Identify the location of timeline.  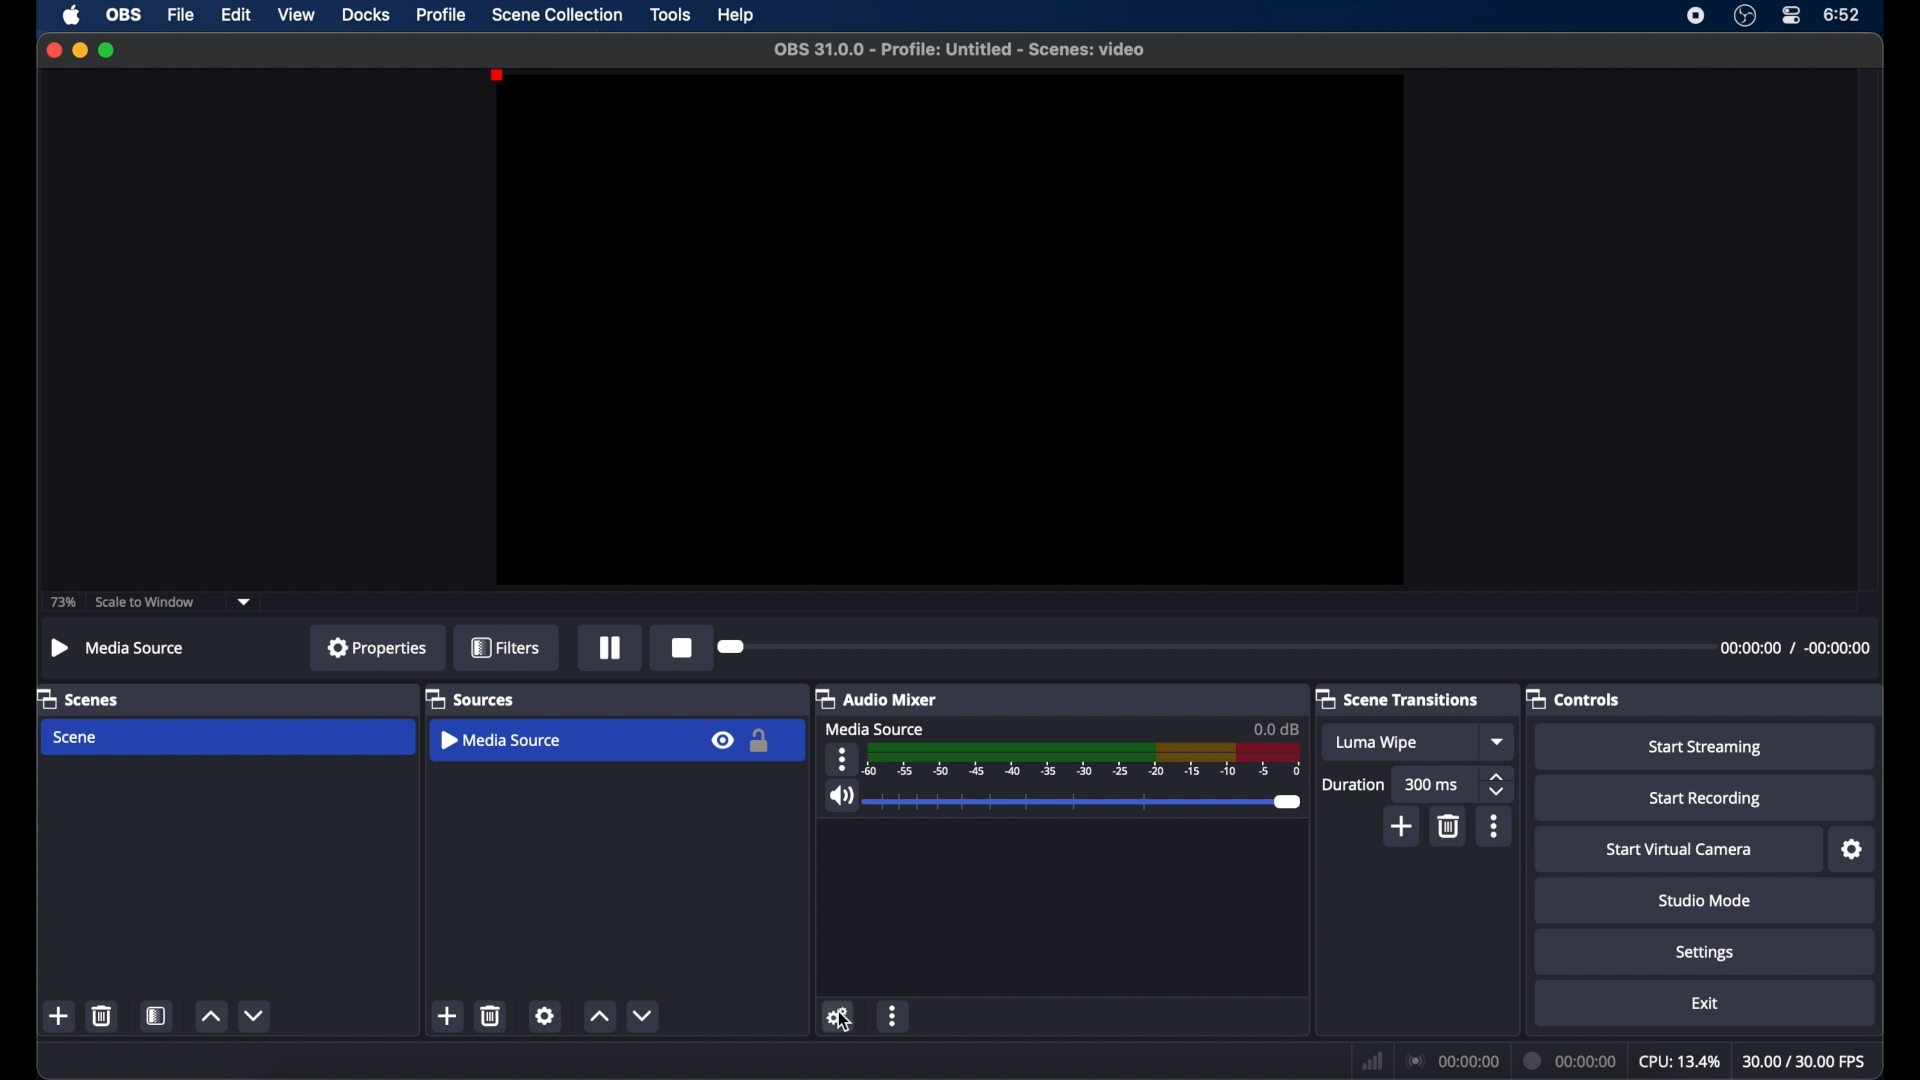
(1081, 760).